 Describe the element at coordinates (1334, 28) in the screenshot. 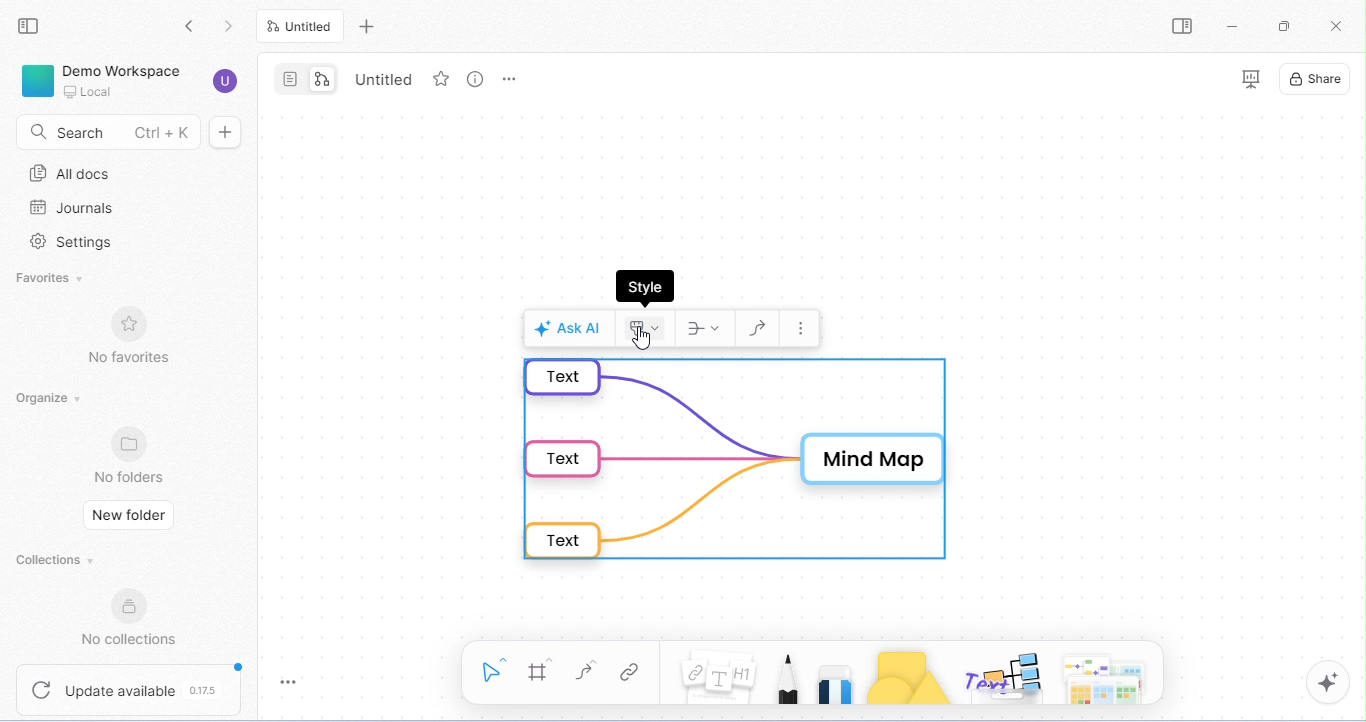

I see `close` at that location.